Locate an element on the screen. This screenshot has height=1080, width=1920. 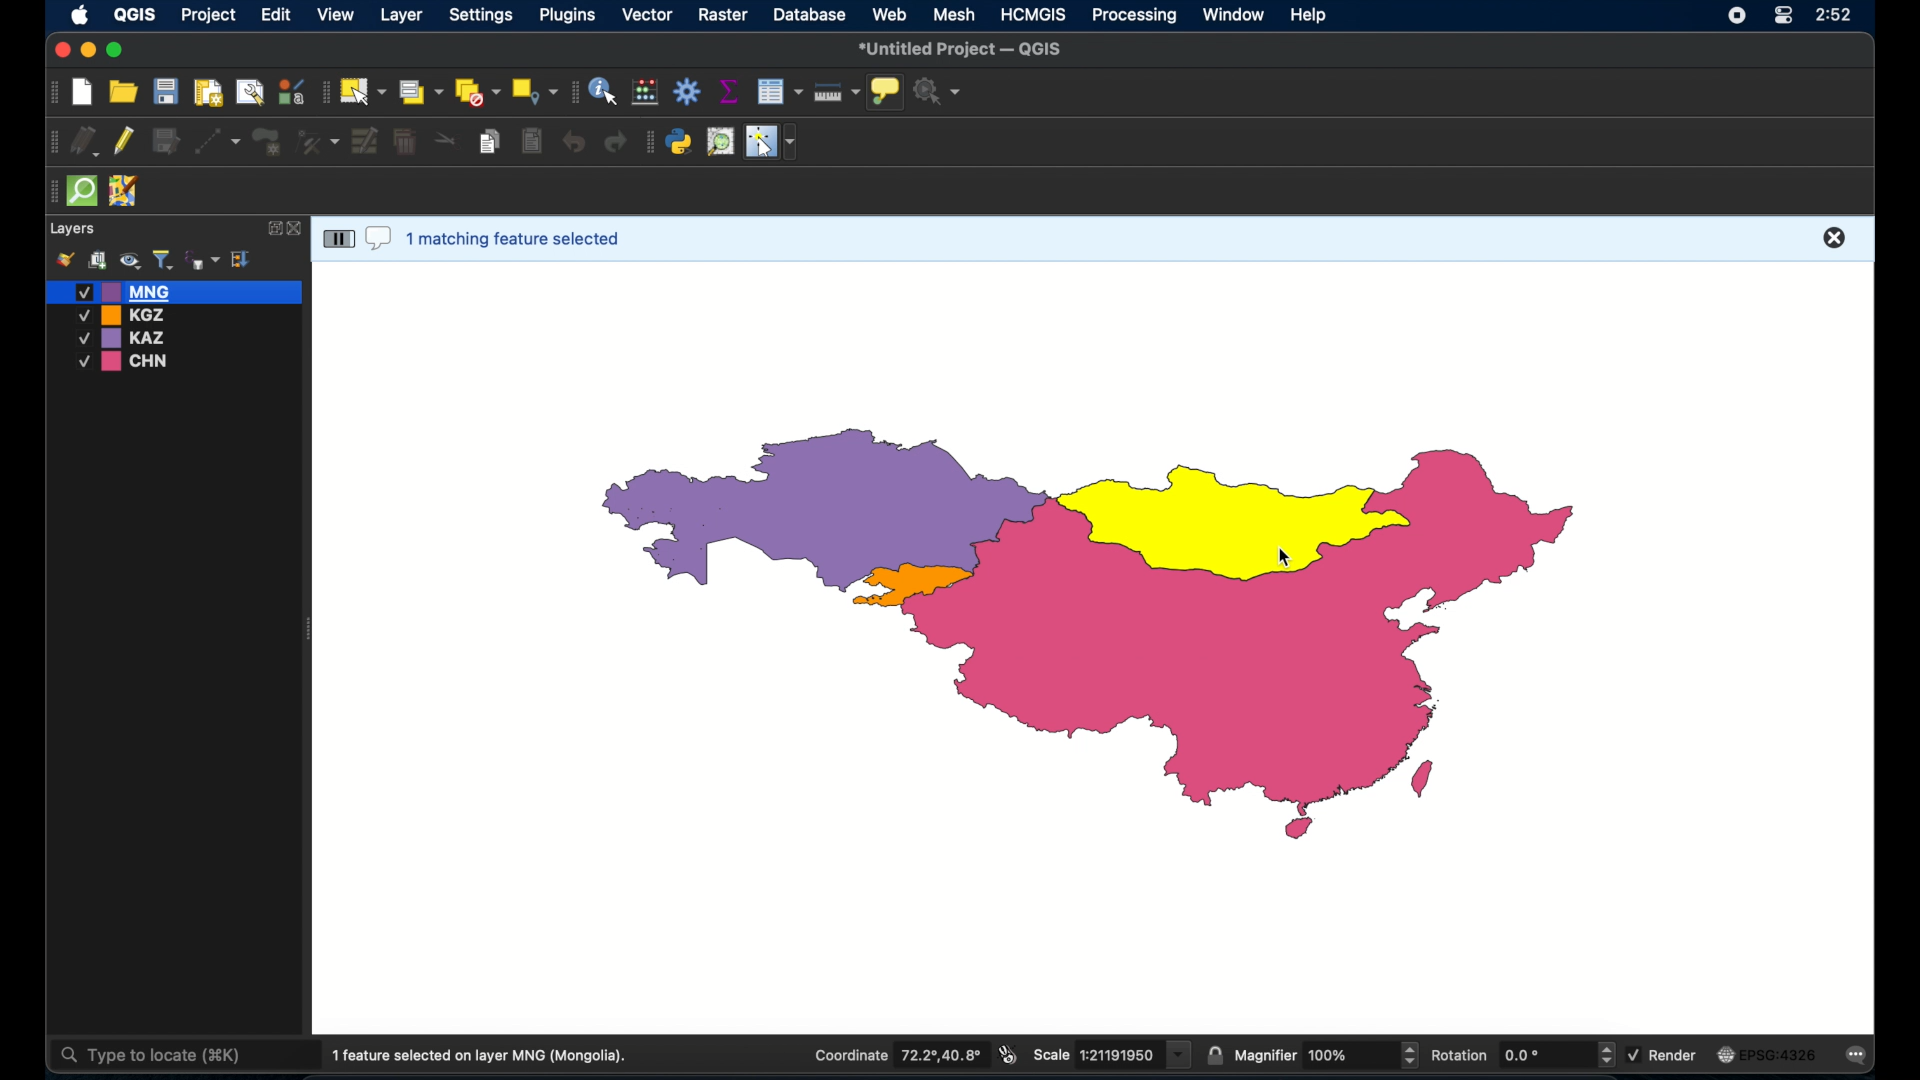
HCMGIS is located at coordinates (1034, 15).